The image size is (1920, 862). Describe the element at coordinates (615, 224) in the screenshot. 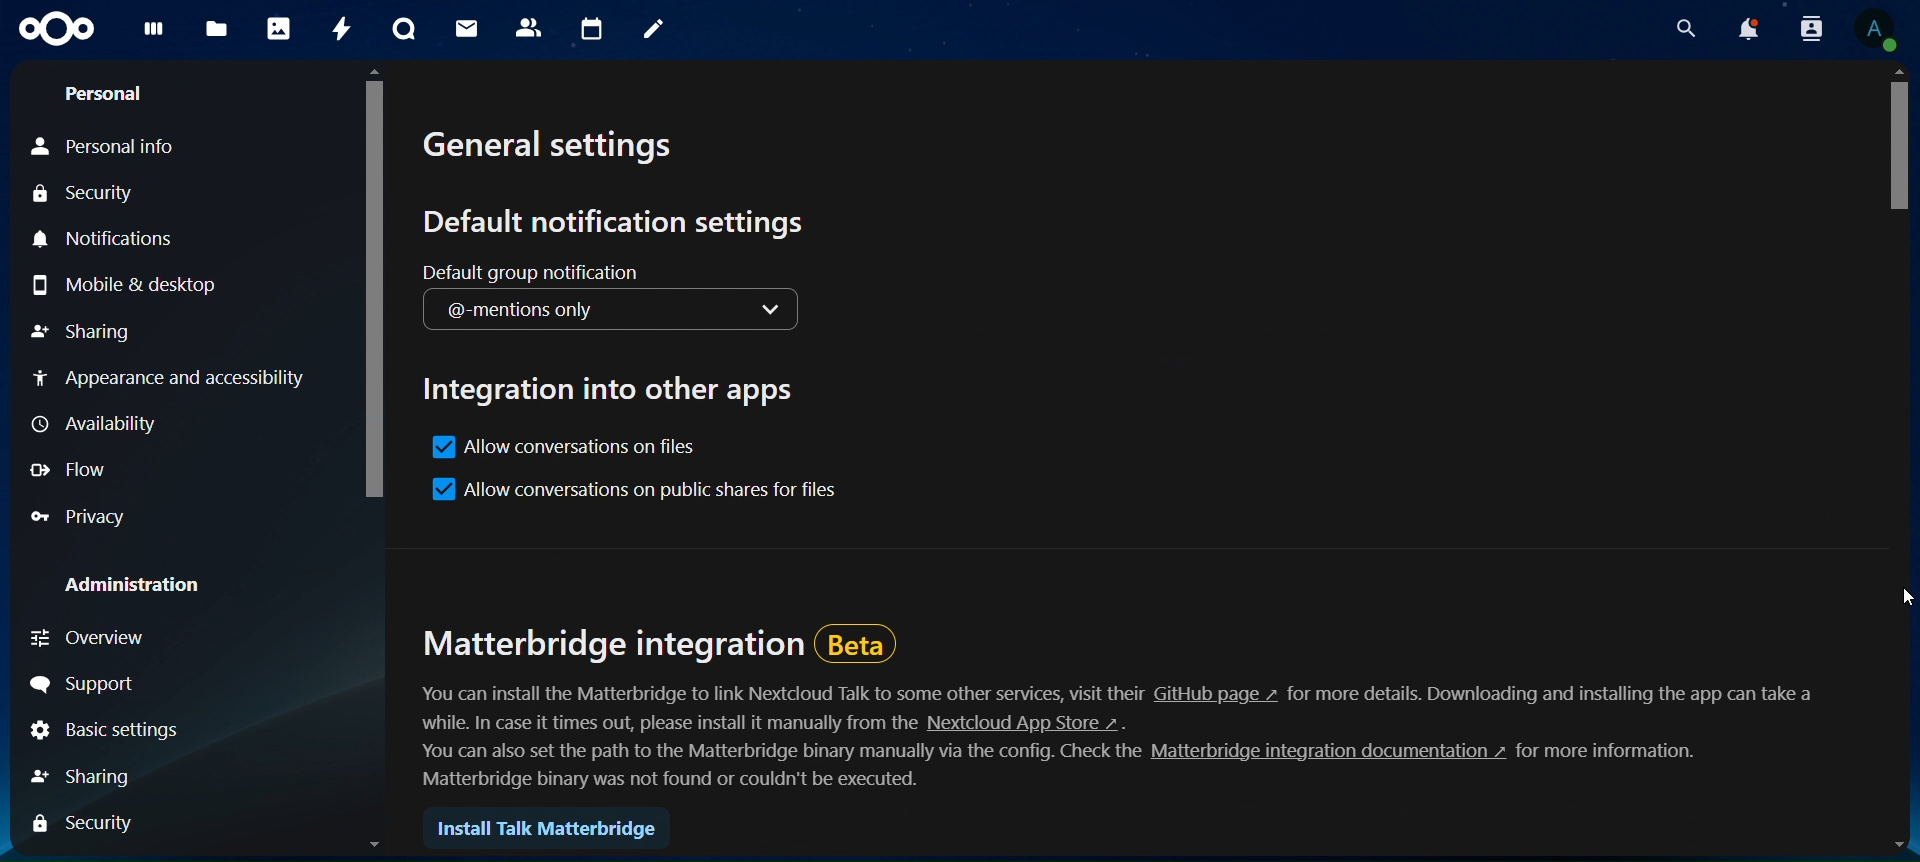

I see `default notification settings` at that location.